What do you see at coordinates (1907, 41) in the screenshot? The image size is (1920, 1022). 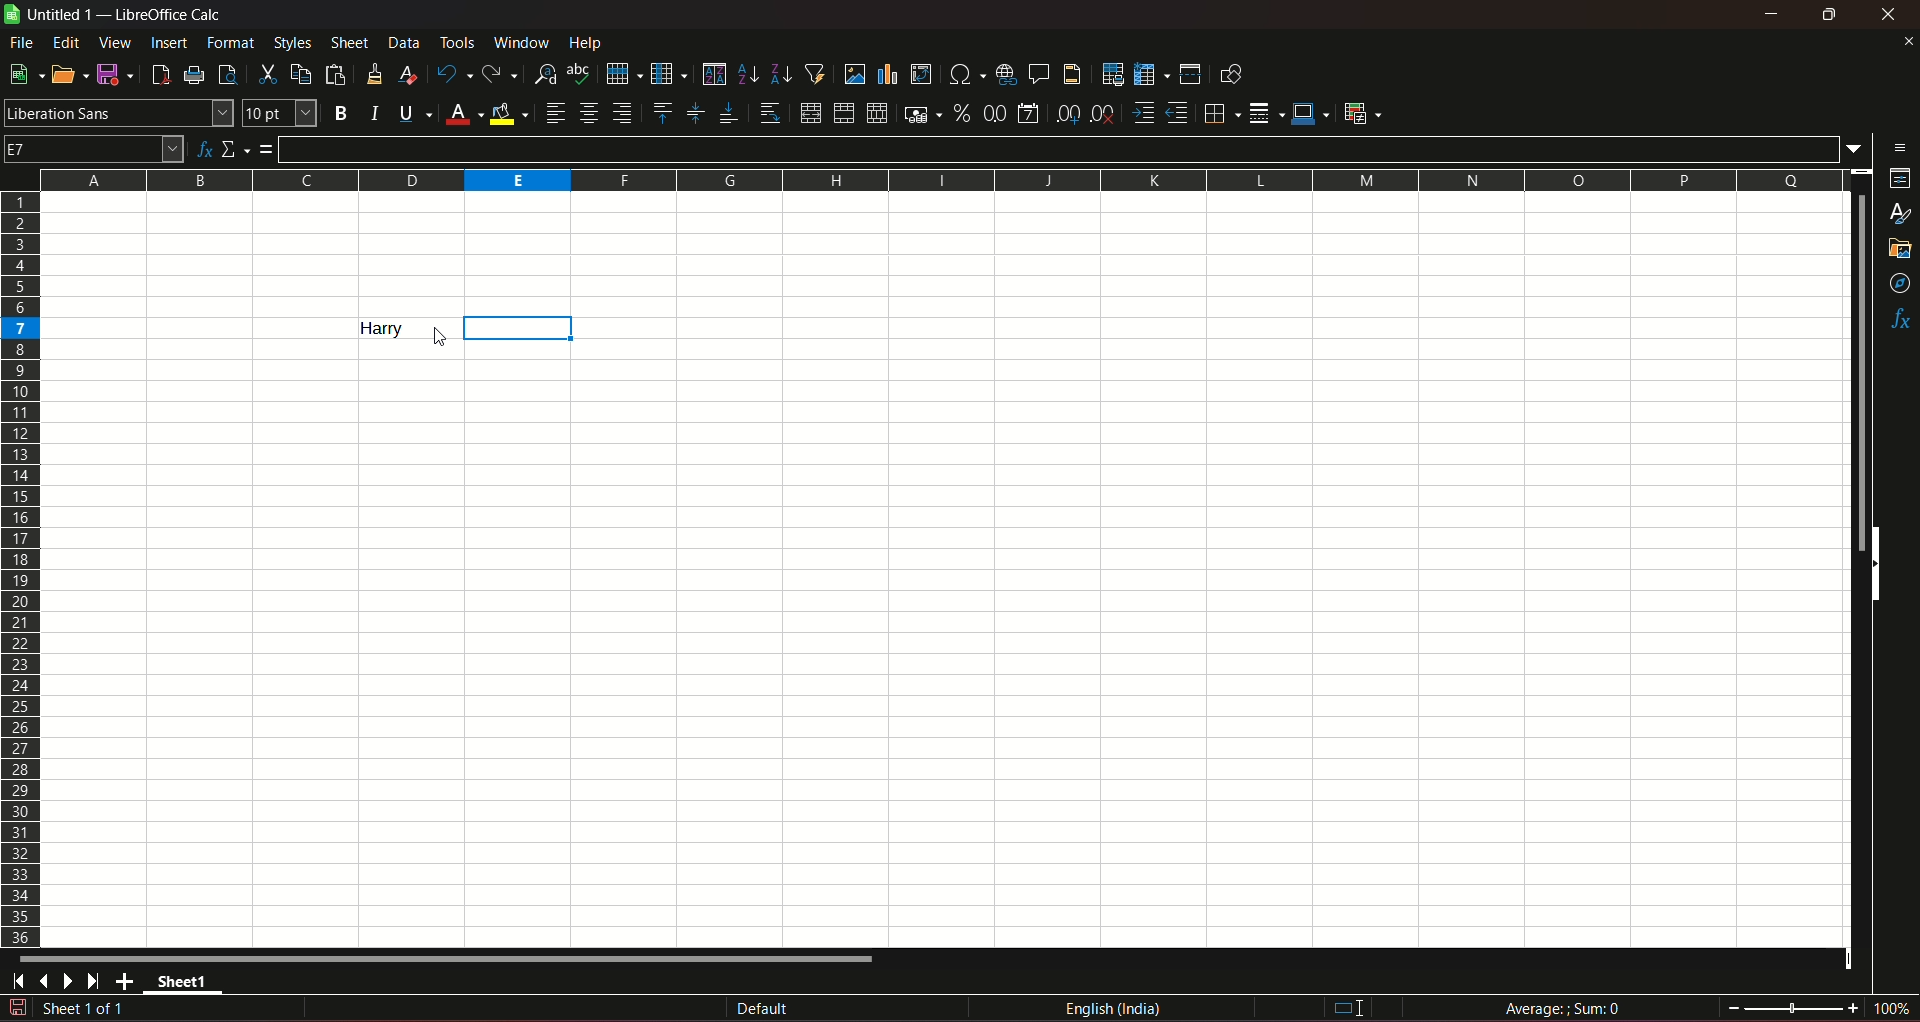 I see `close` at bounding box center [1907, 41].